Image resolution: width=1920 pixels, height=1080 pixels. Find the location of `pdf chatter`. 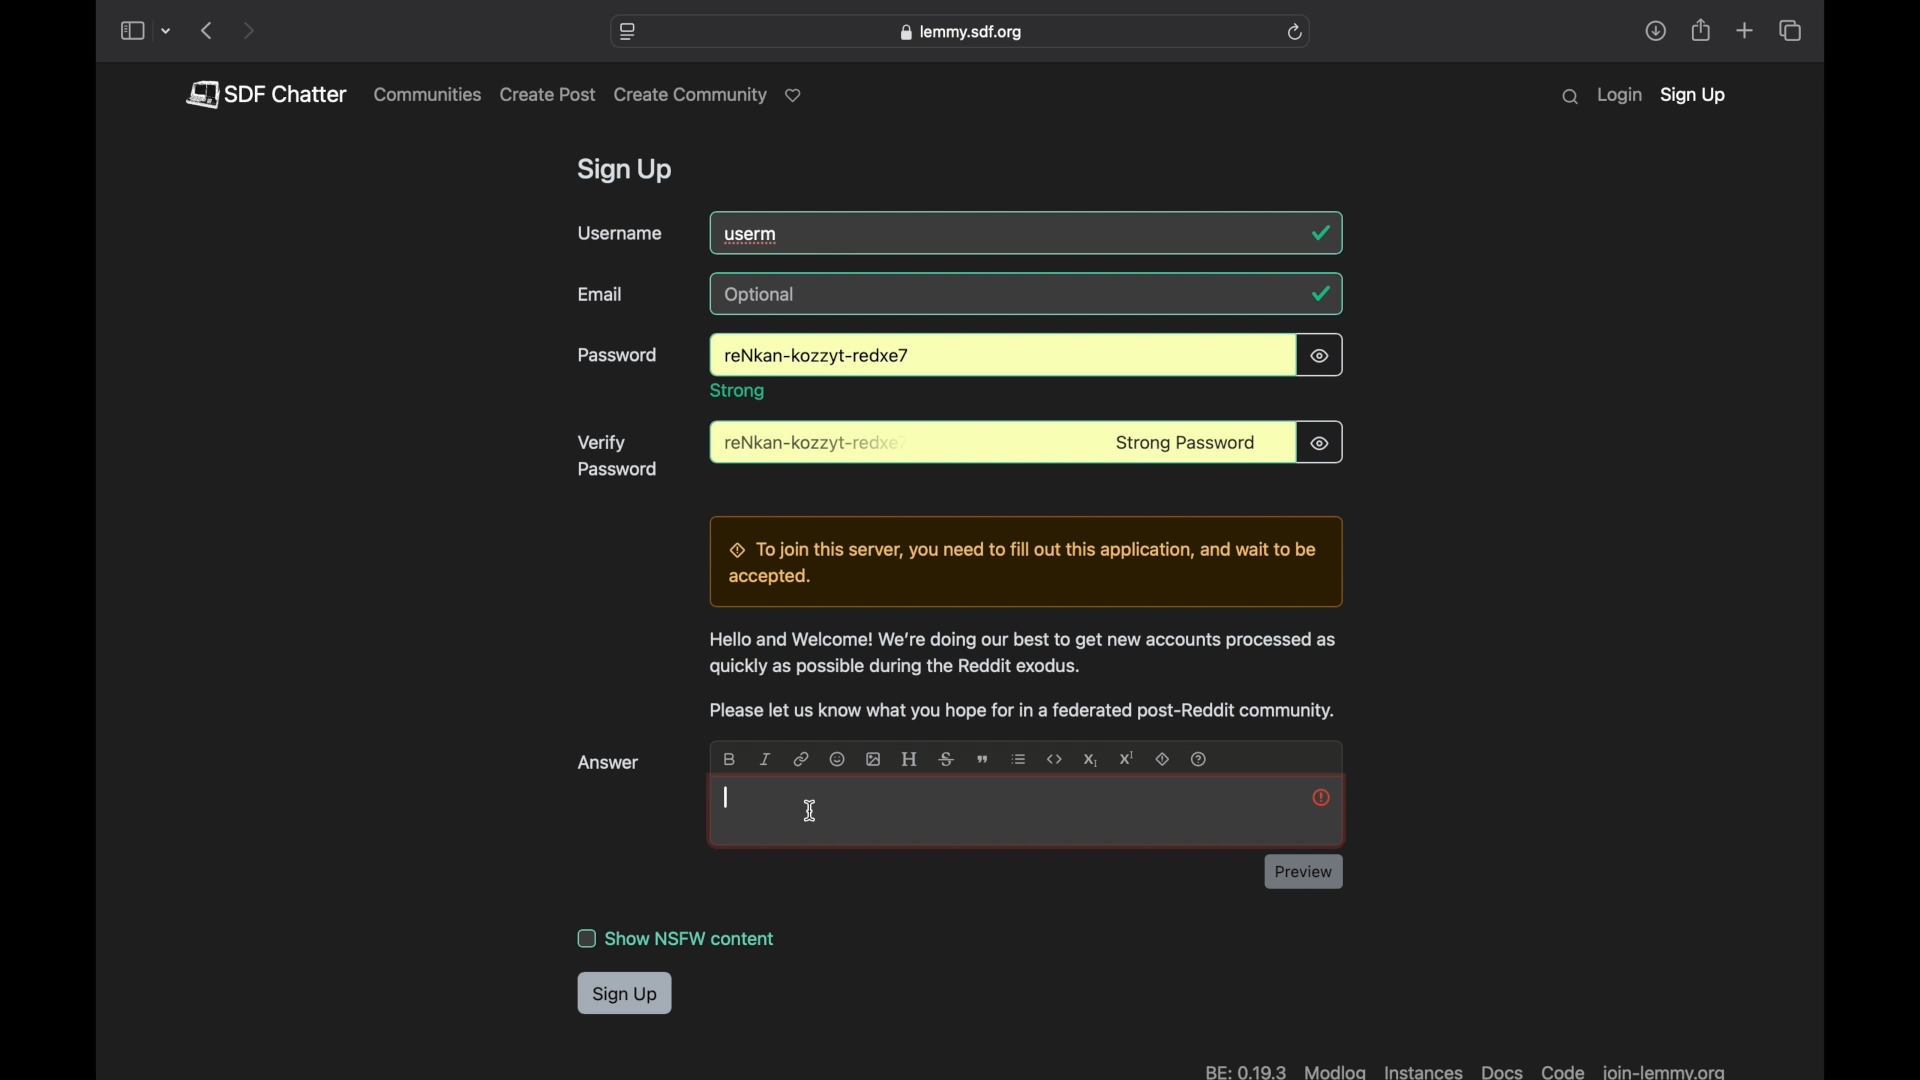

pdf chatter is located at coordinates (265, 94).